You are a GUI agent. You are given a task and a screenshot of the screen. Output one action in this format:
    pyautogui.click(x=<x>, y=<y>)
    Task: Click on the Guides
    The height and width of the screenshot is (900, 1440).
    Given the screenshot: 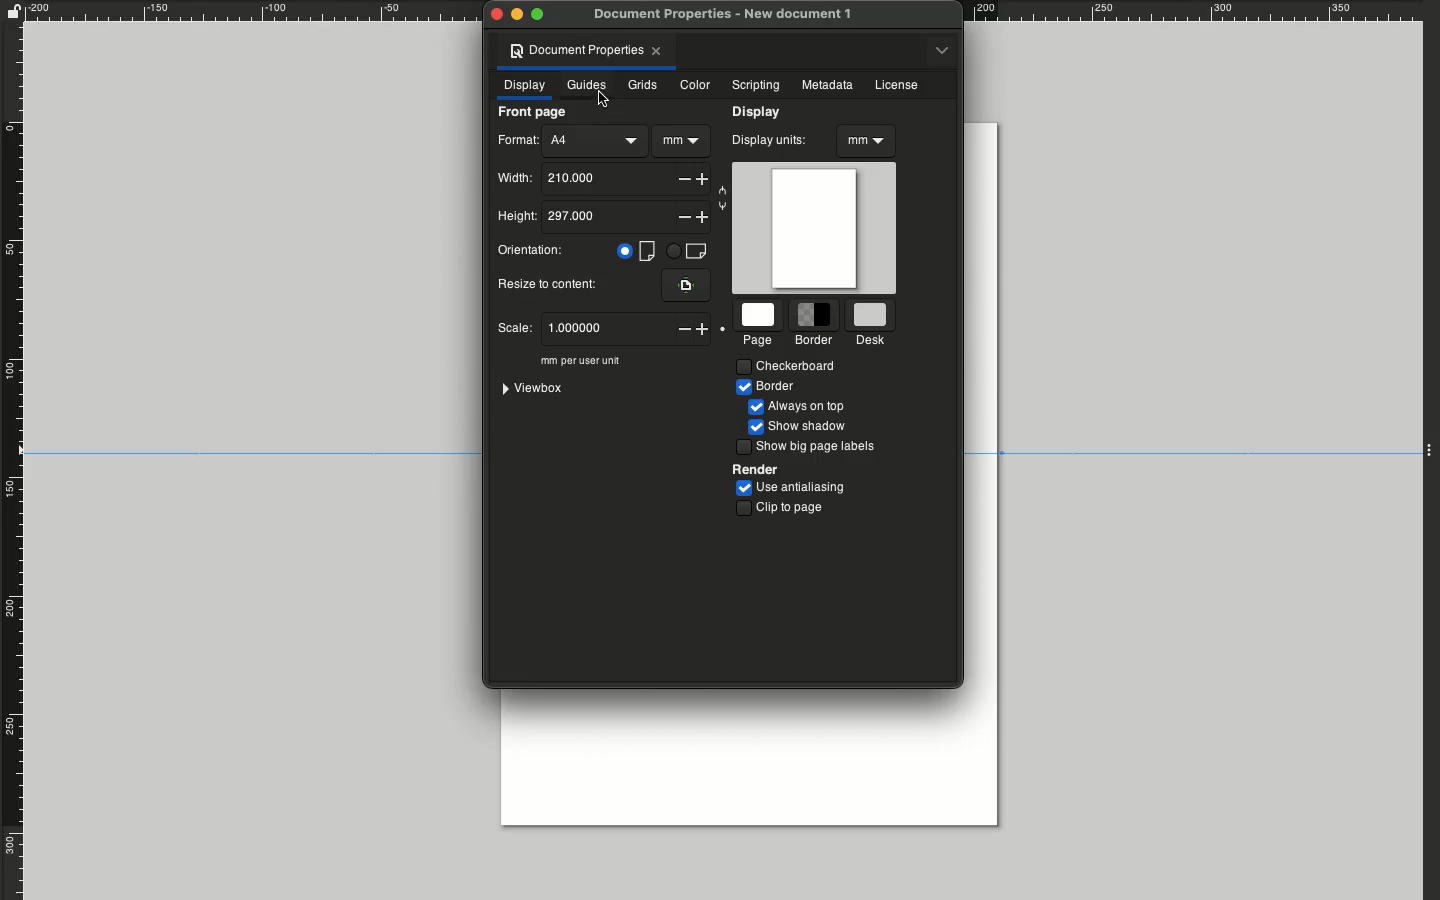 What is the action you would take?
    pyautogui.click(x=586, y=85)
    